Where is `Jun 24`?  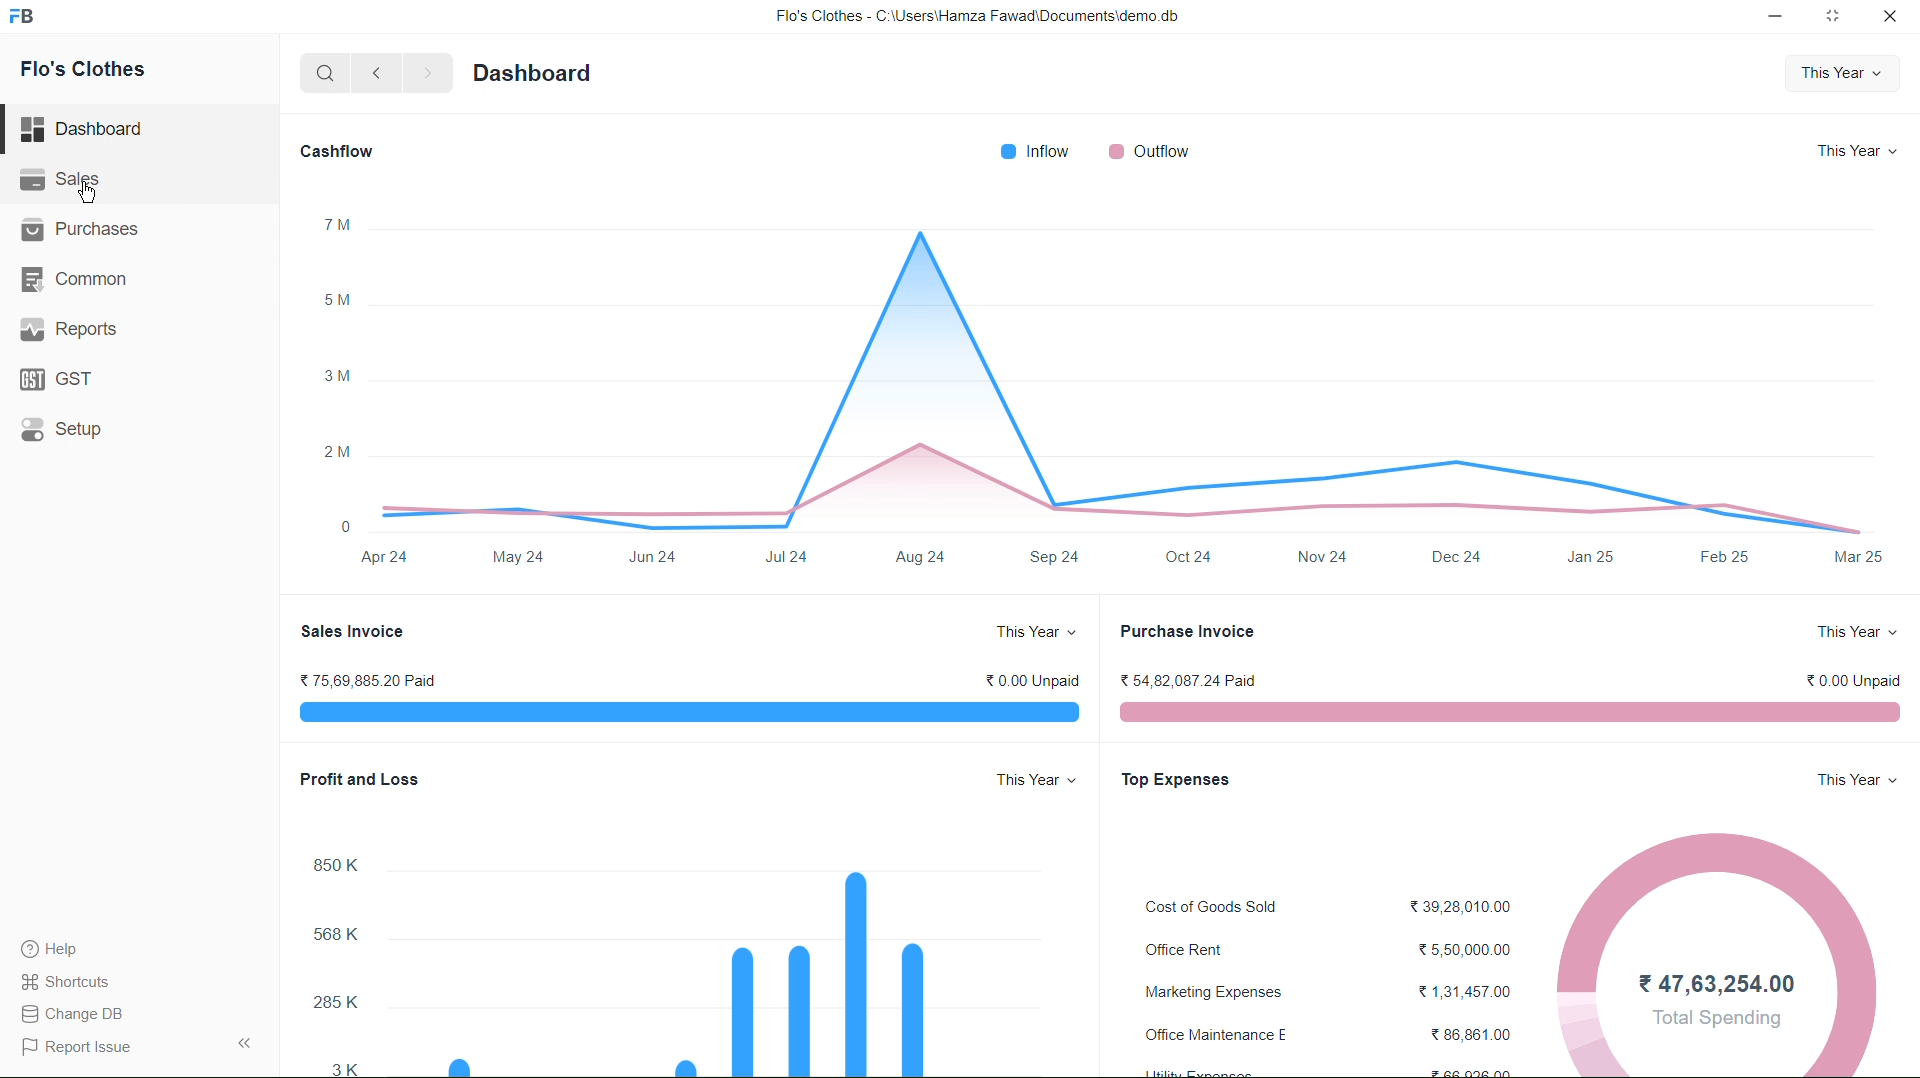
Jun 24 is located at coordinates (649, 554).